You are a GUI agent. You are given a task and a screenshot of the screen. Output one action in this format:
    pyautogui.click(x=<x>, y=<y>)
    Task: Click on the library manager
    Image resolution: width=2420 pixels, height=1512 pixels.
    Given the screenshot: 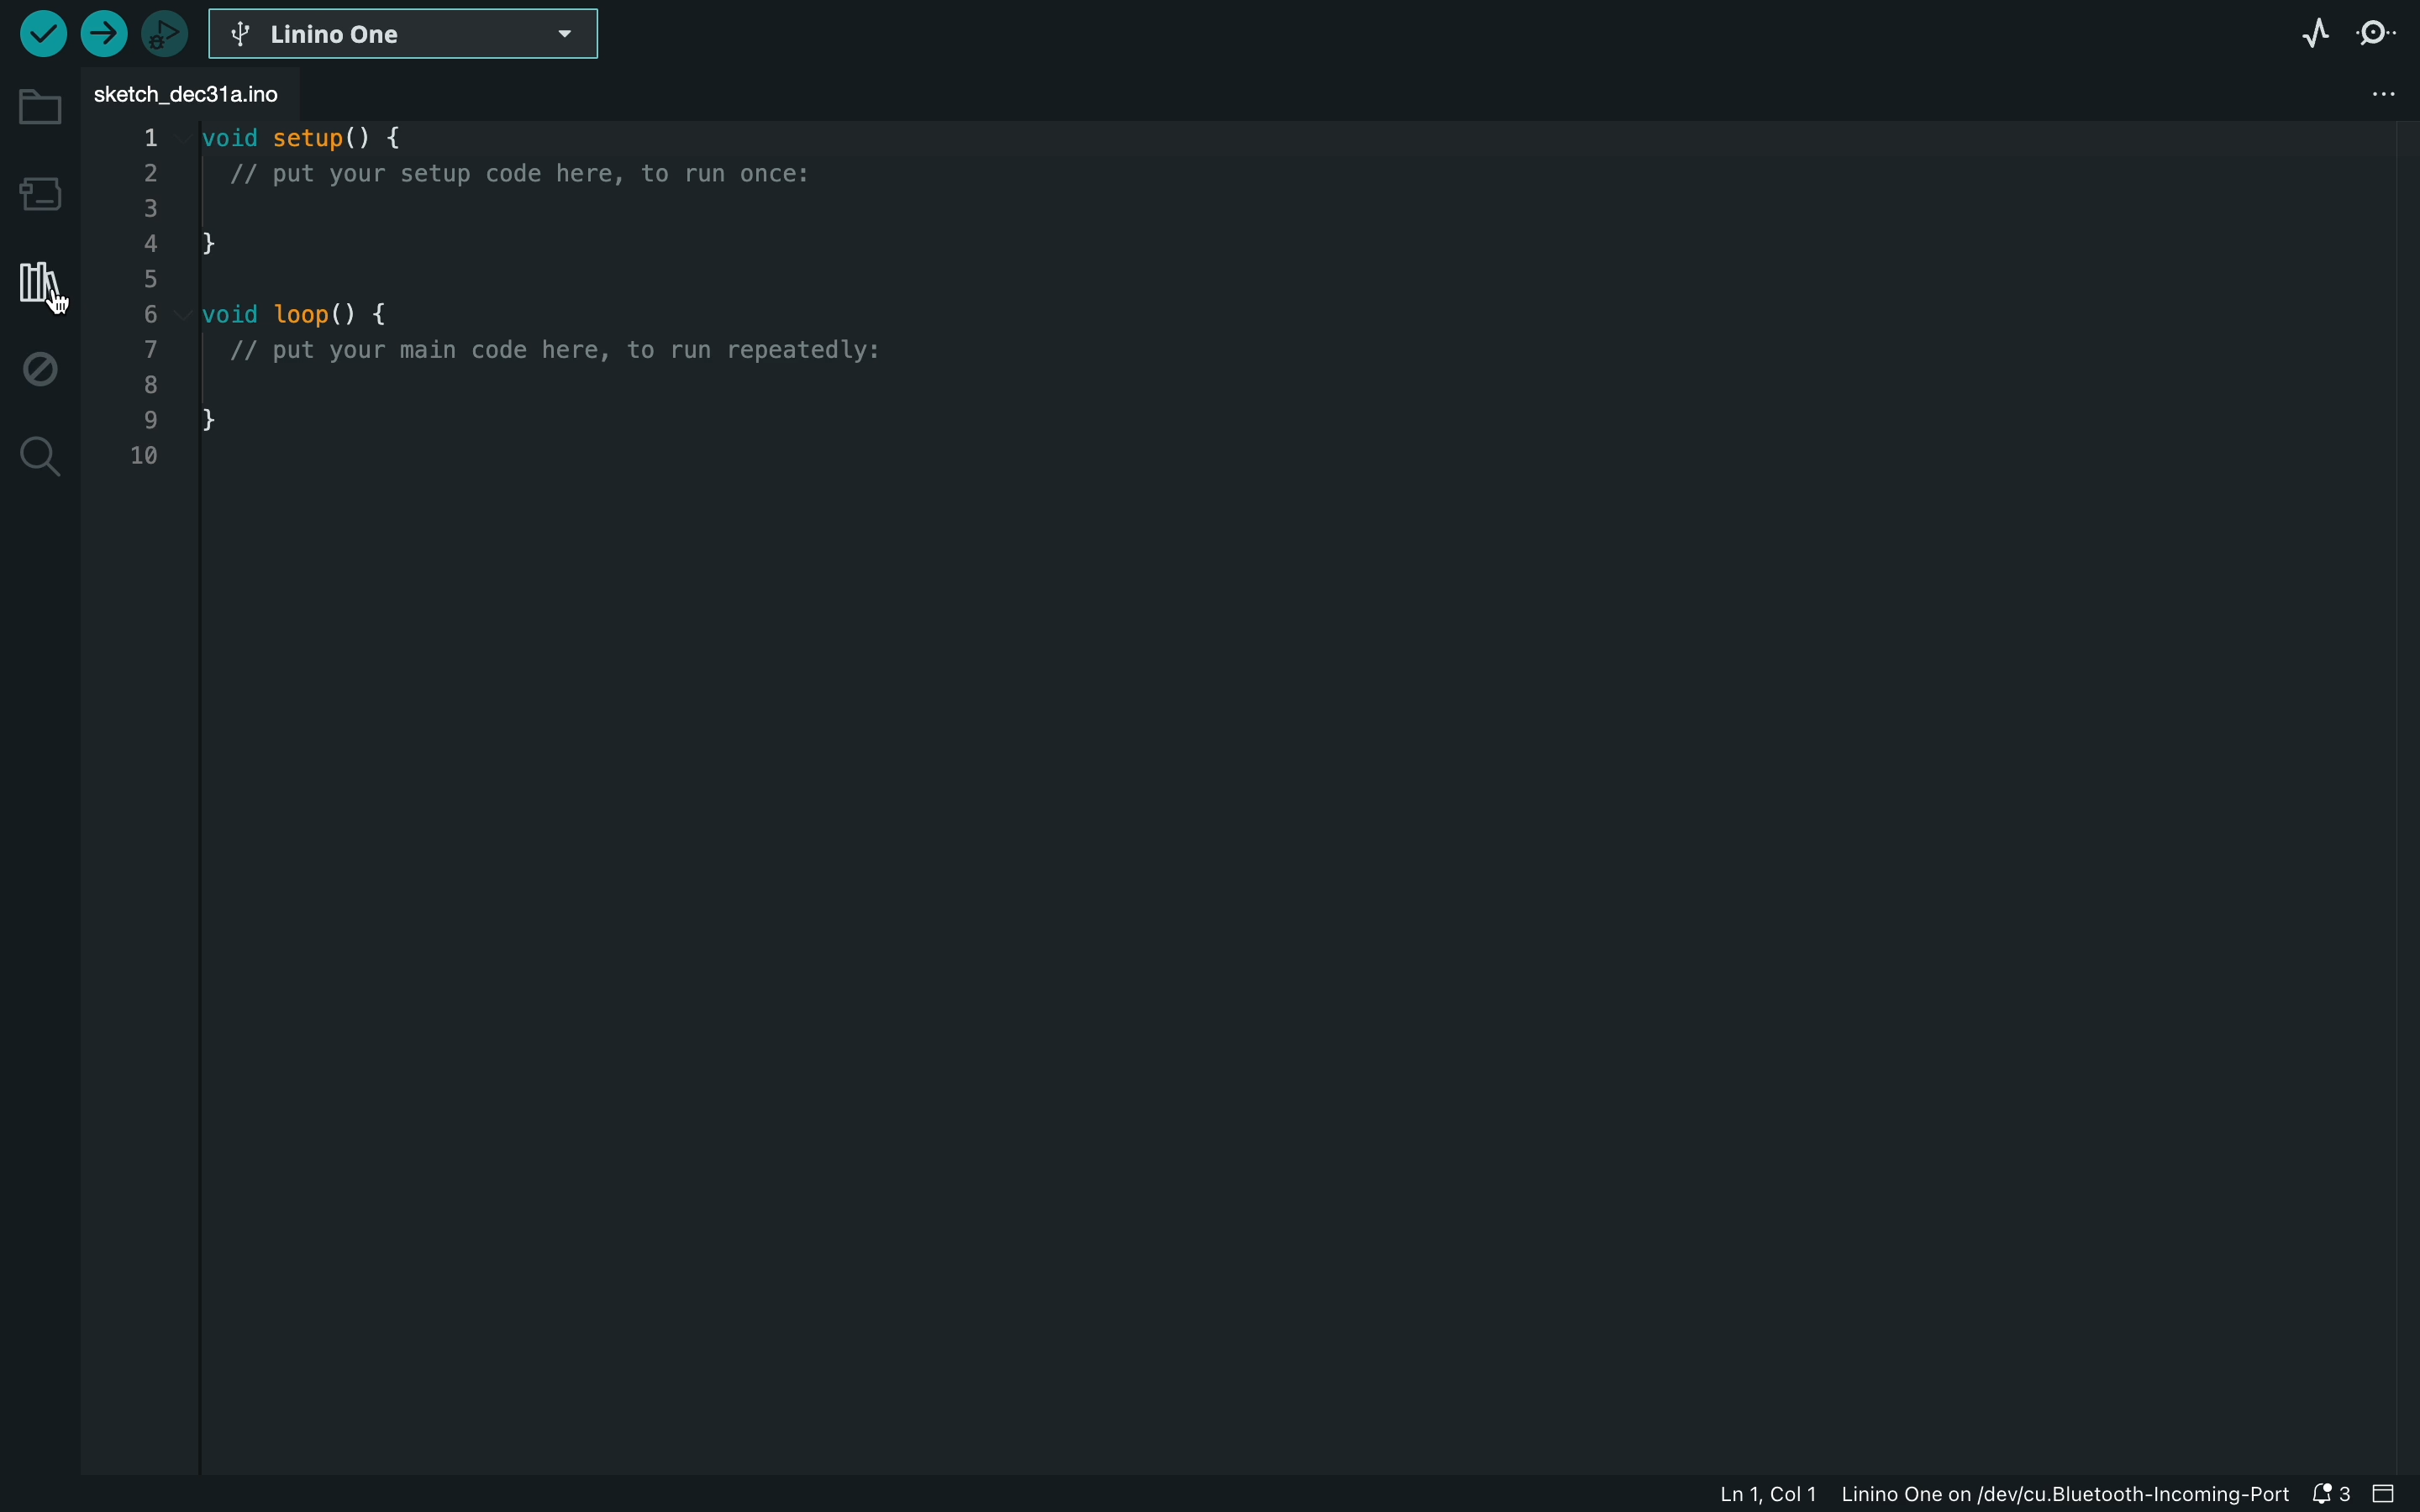 What is the action you would take?
    pyautogui.click(x=37, y=286)
    